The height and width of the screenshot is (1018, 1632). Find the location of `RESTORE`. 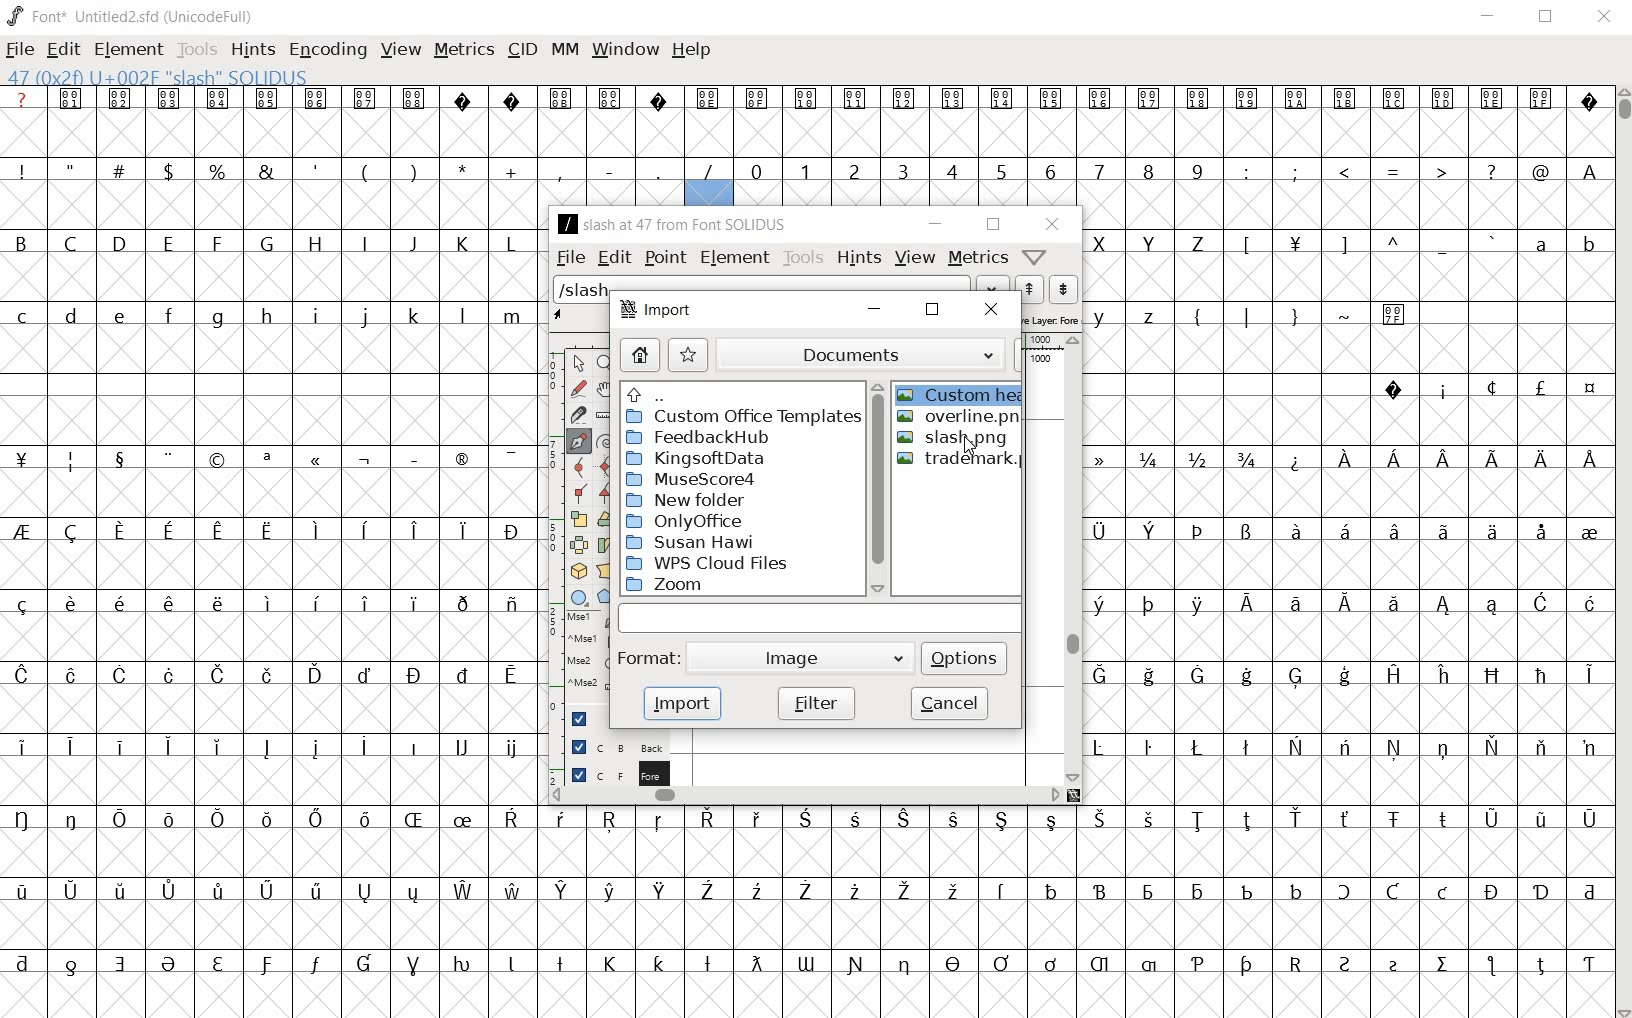

RESTORE is located at coordinates (1543, 17).